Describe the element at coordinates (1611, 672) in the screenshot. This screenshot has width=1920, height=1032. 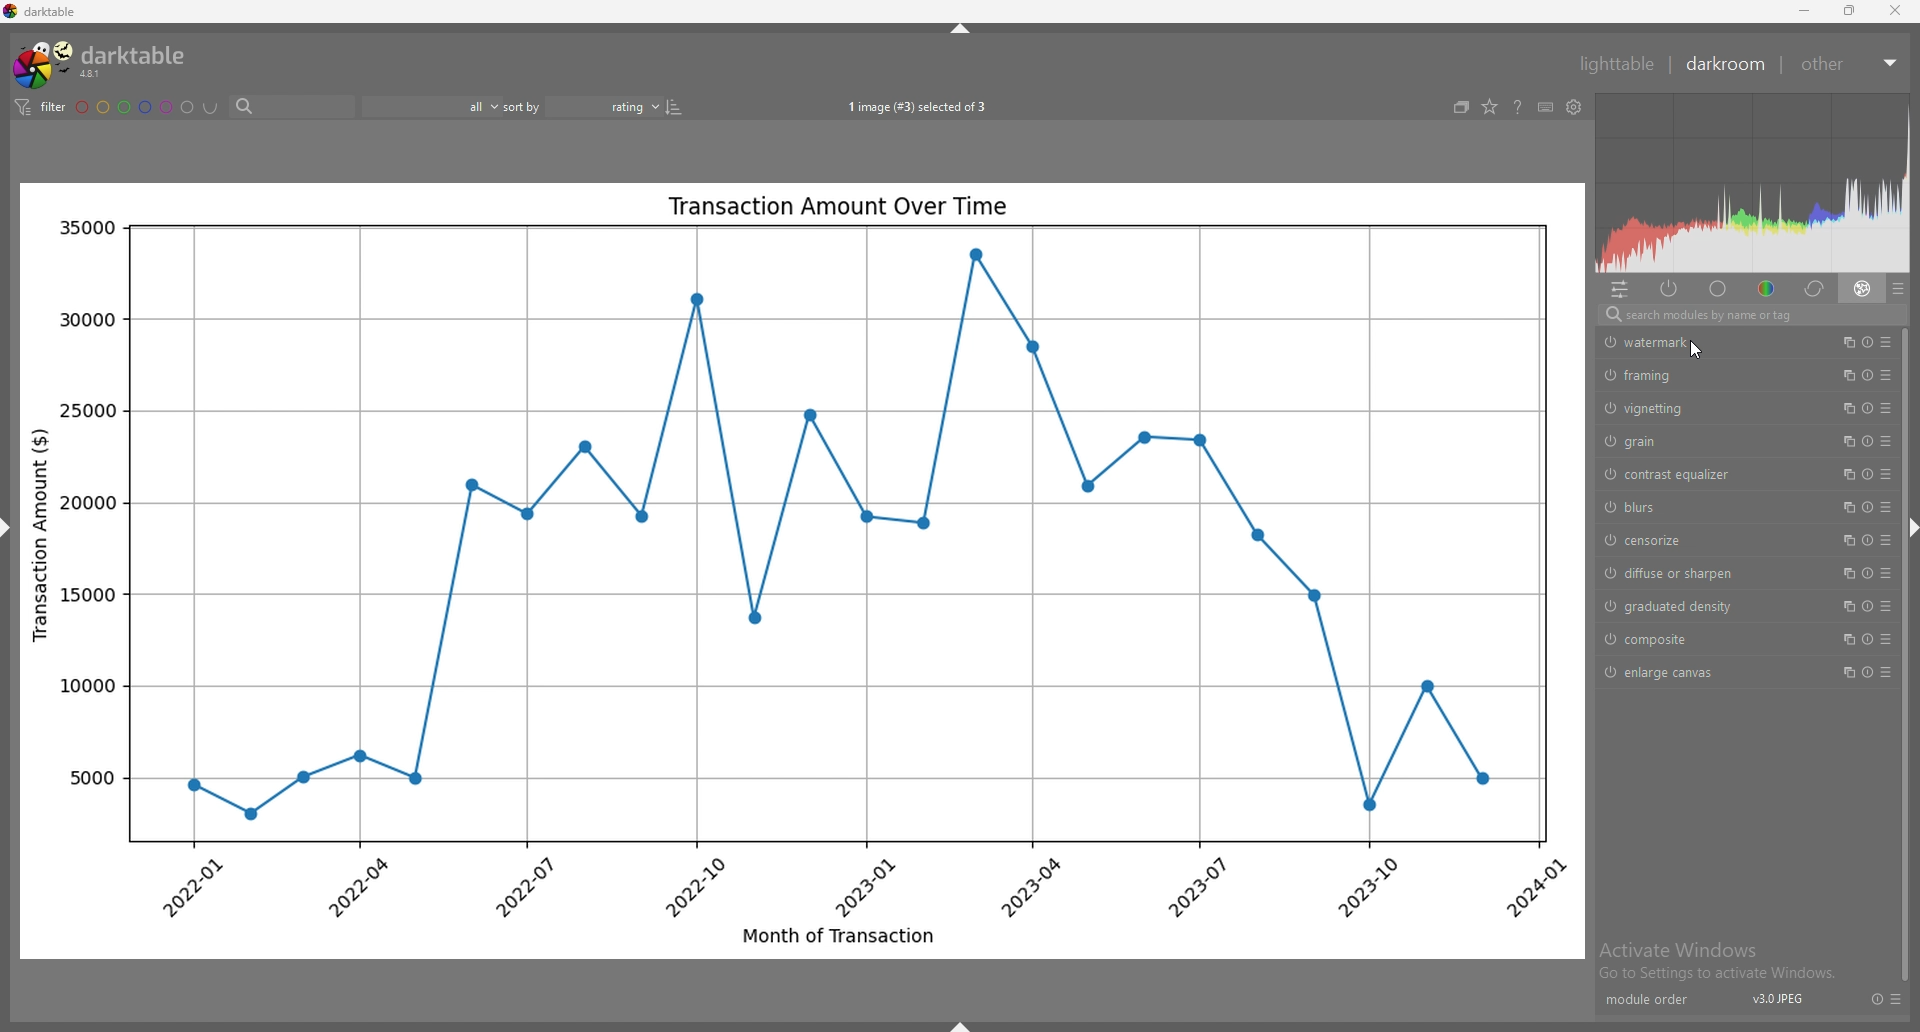
I see `switch off` at that location.